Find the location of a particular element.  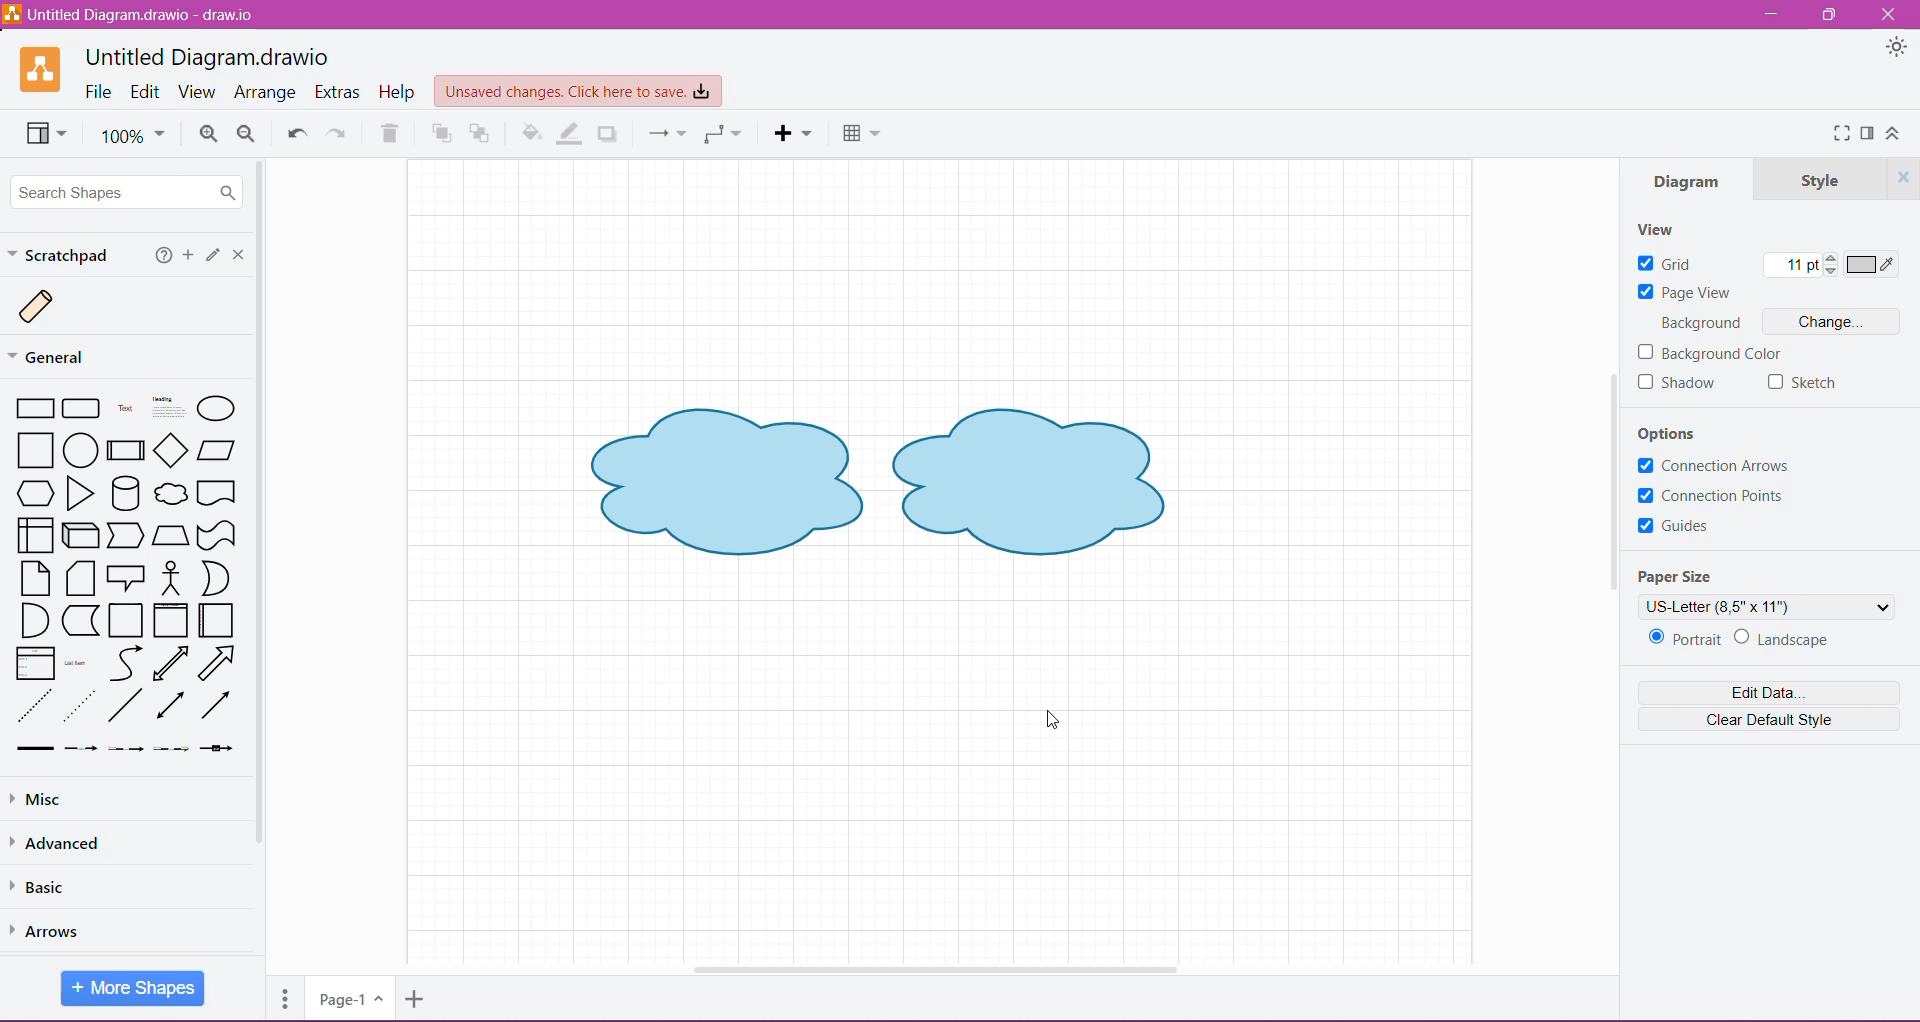

Restore Down is located at coordinates (1832, 15).